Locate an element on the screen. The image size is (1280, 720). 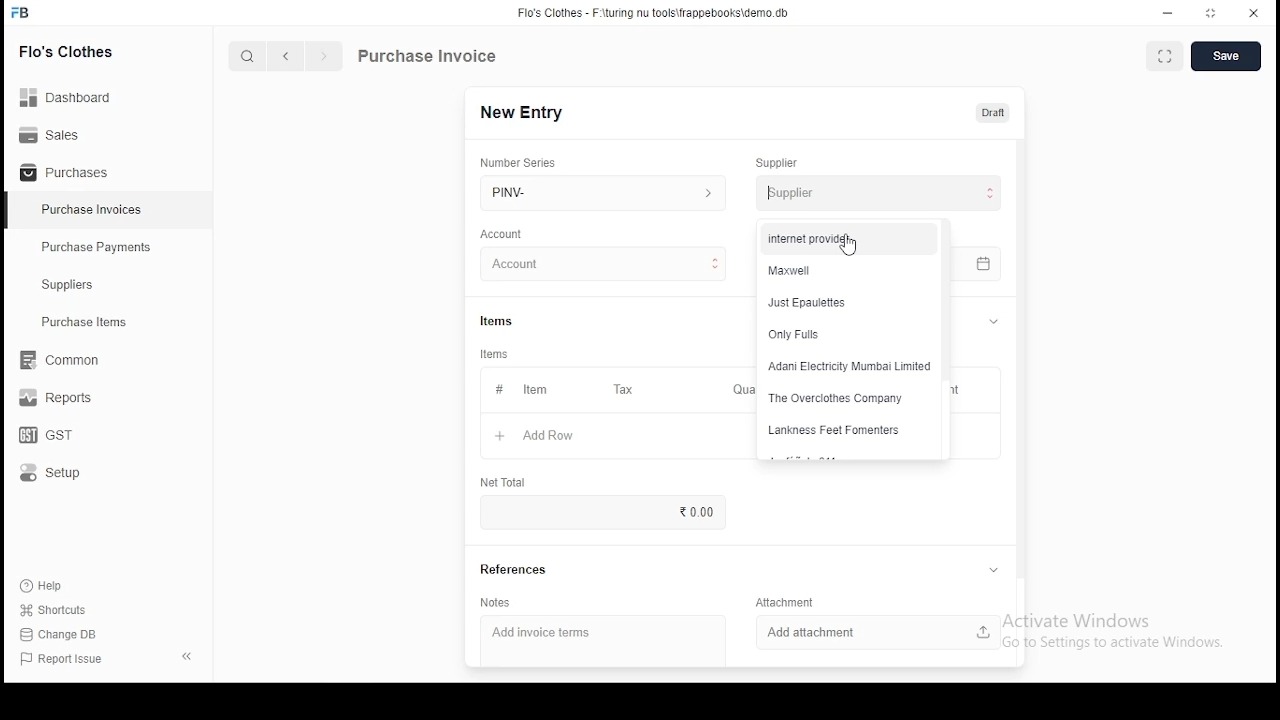
just epauletters is located at coordinates (845, 304).